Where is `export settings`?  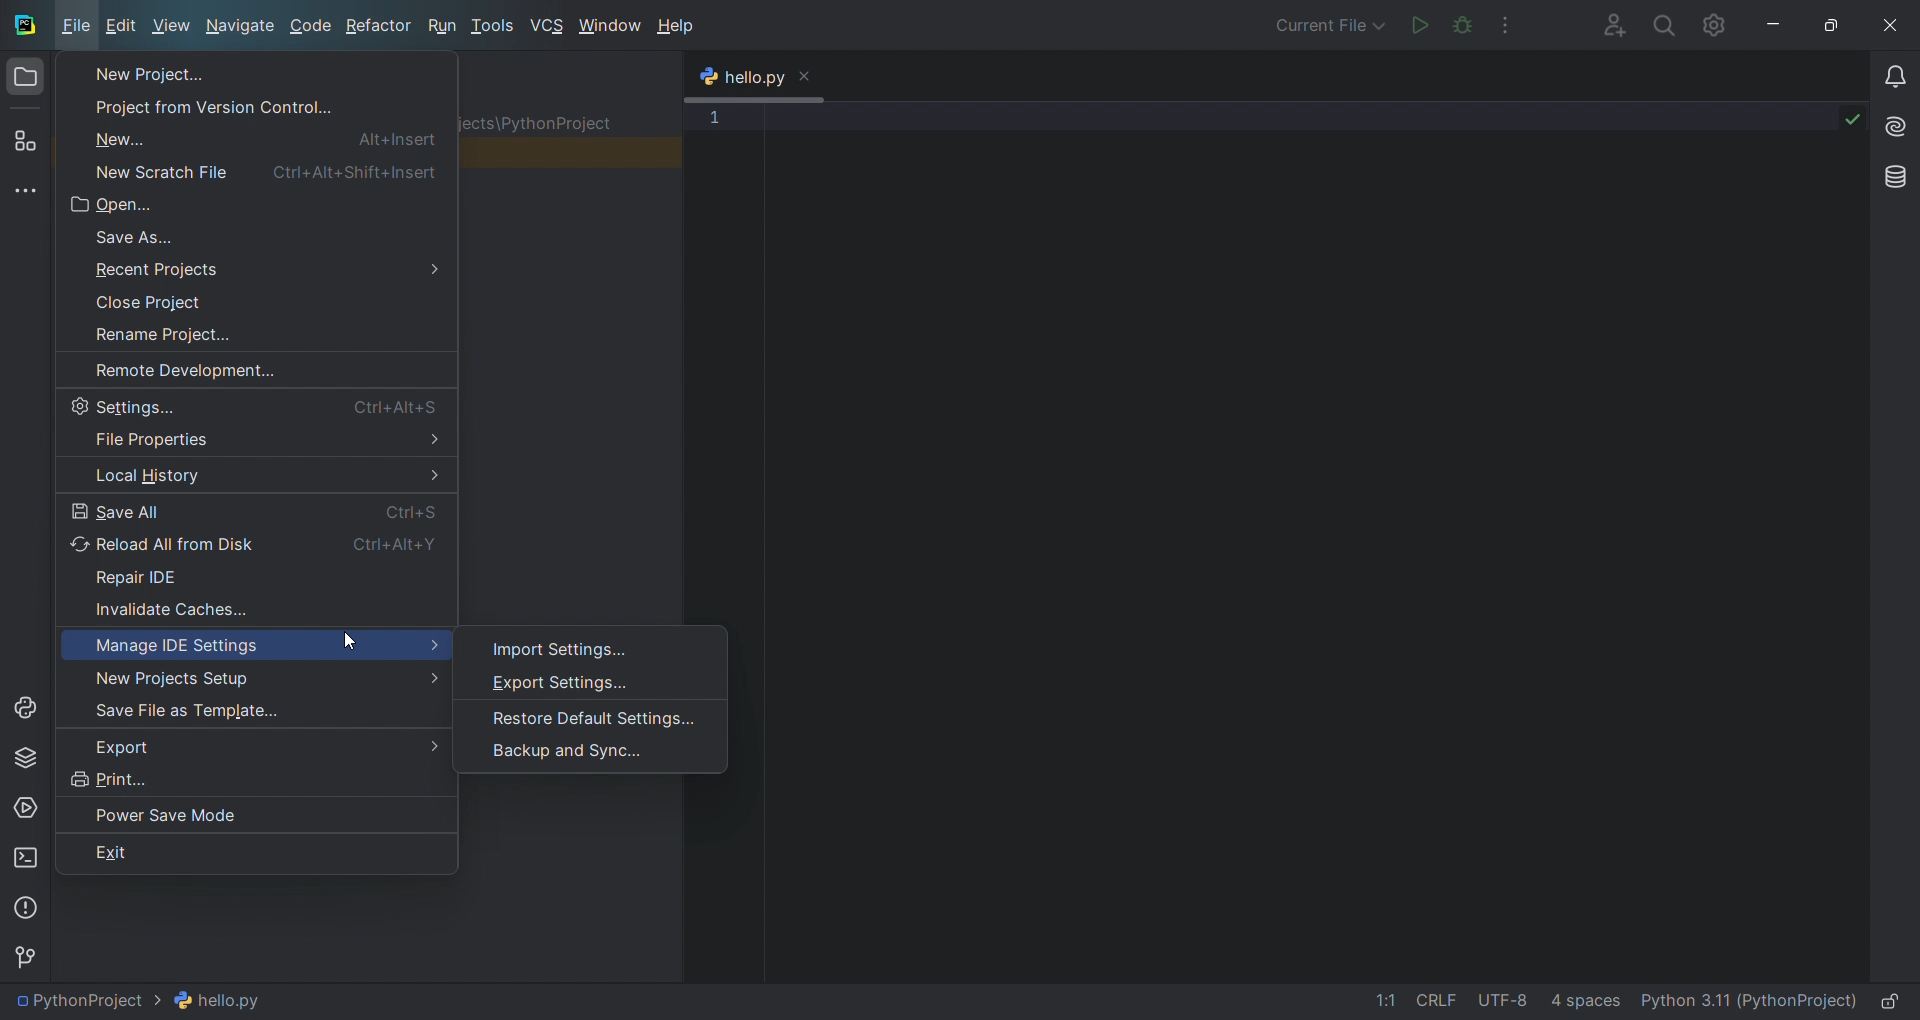
export settings is located at coordinates (571, 682).